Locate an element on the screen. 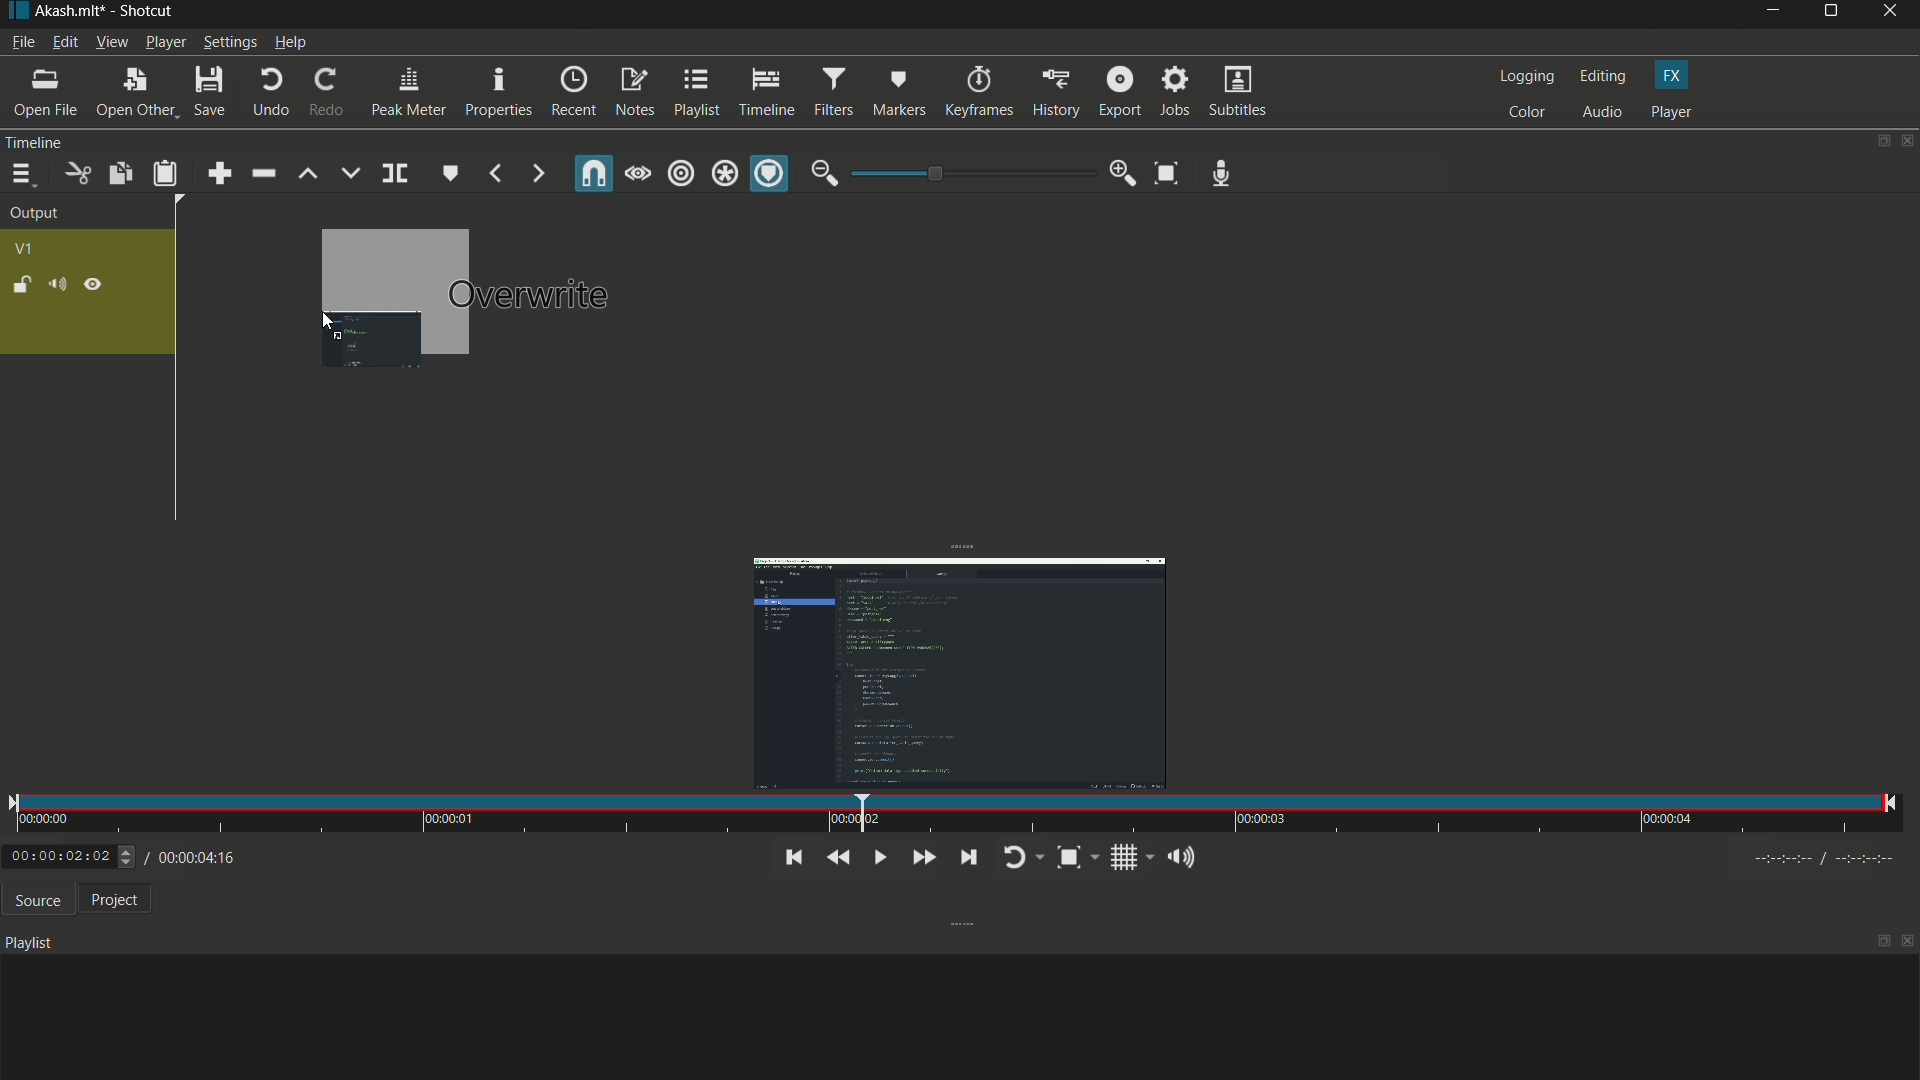 The height and width of the screenshot is (1080, 1920). notes is located at coordinates (635, 94).